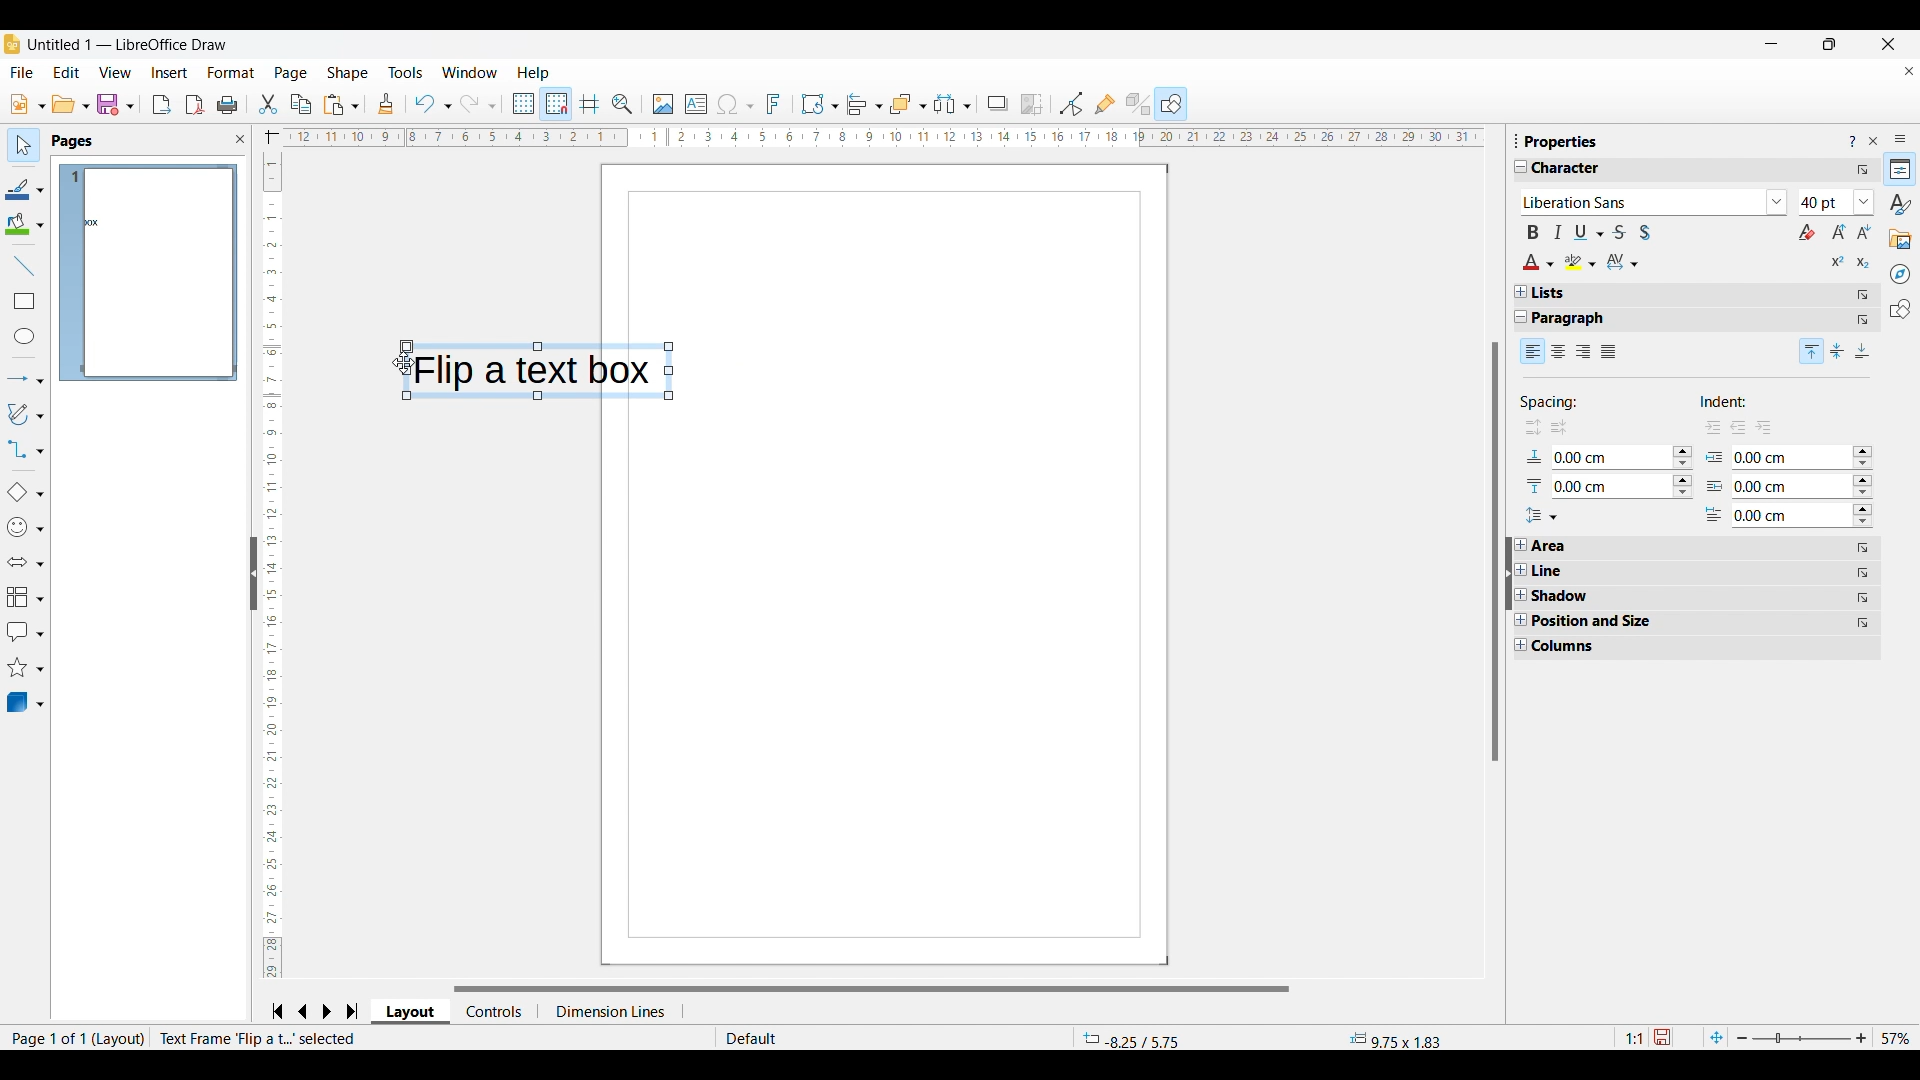 The image size is (1920, 1080). What do you see at coordinates (820, 104) in the screenshot?
I see `Transformation options` at bounding box center [820, 104].